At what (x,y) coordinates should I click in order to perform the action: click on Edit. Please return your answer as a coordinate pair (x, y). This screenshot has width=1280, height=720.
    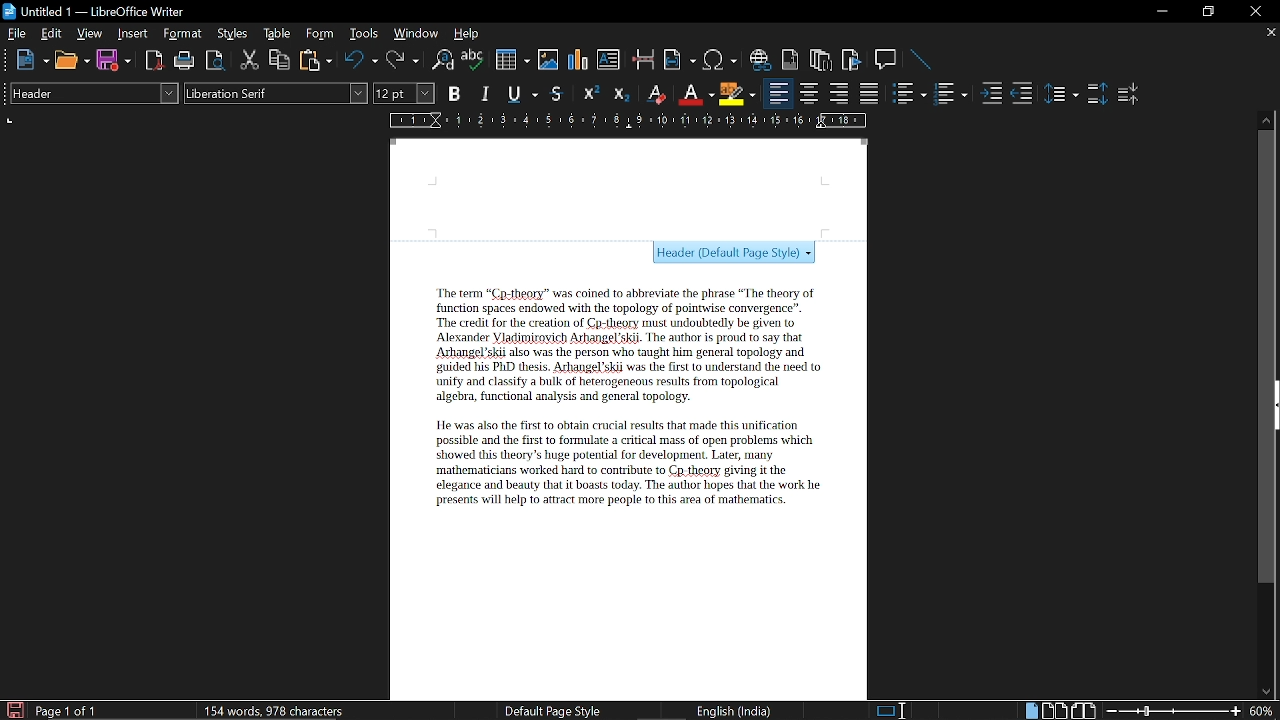
    Looking at the image, I should click on (52, 33).